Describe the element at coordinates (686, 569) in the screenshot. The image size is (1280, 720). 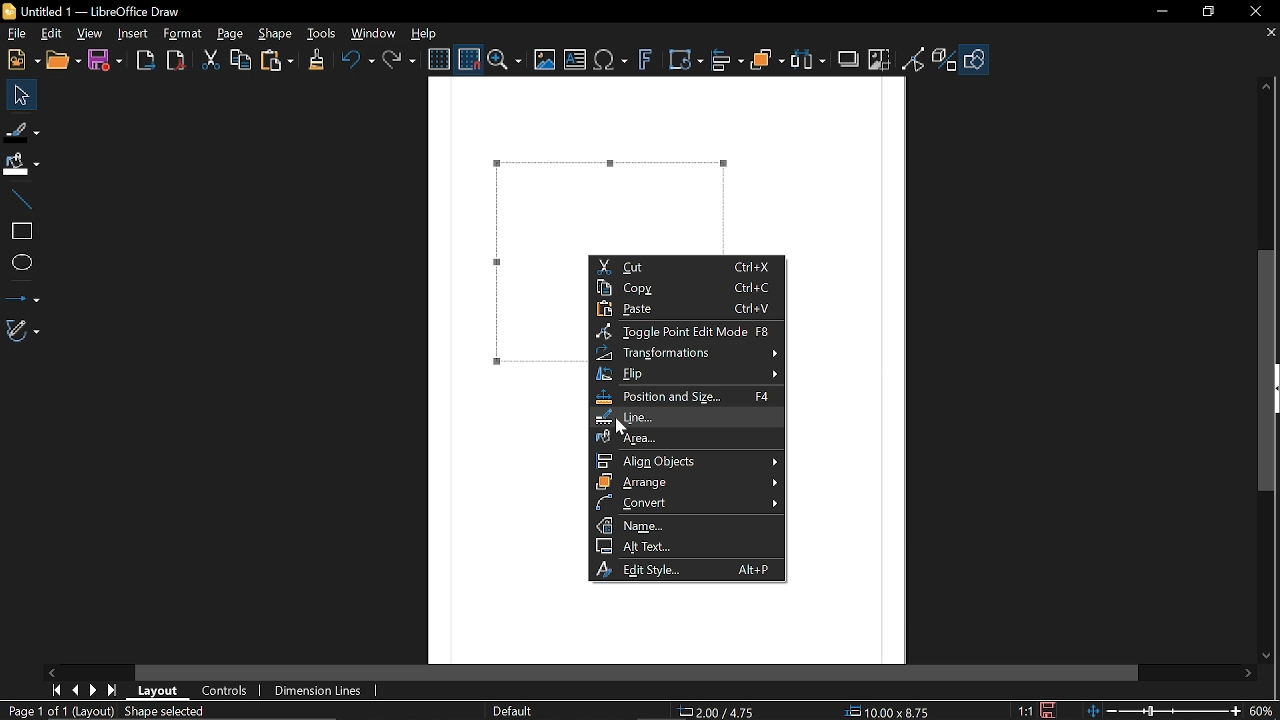
I see `Edit style` at that location.